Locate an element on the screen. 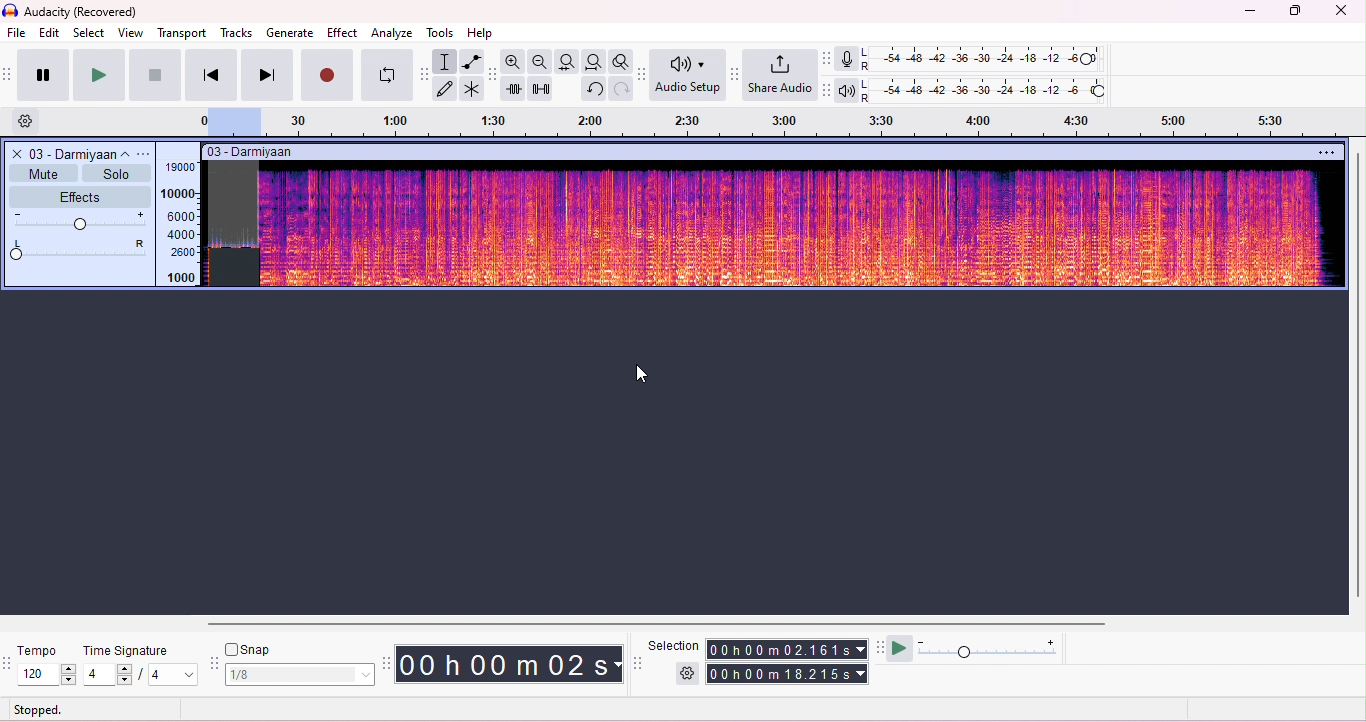 This screenshot has height=722, width=1366. tempo tools is located at coordinates (9, 665).